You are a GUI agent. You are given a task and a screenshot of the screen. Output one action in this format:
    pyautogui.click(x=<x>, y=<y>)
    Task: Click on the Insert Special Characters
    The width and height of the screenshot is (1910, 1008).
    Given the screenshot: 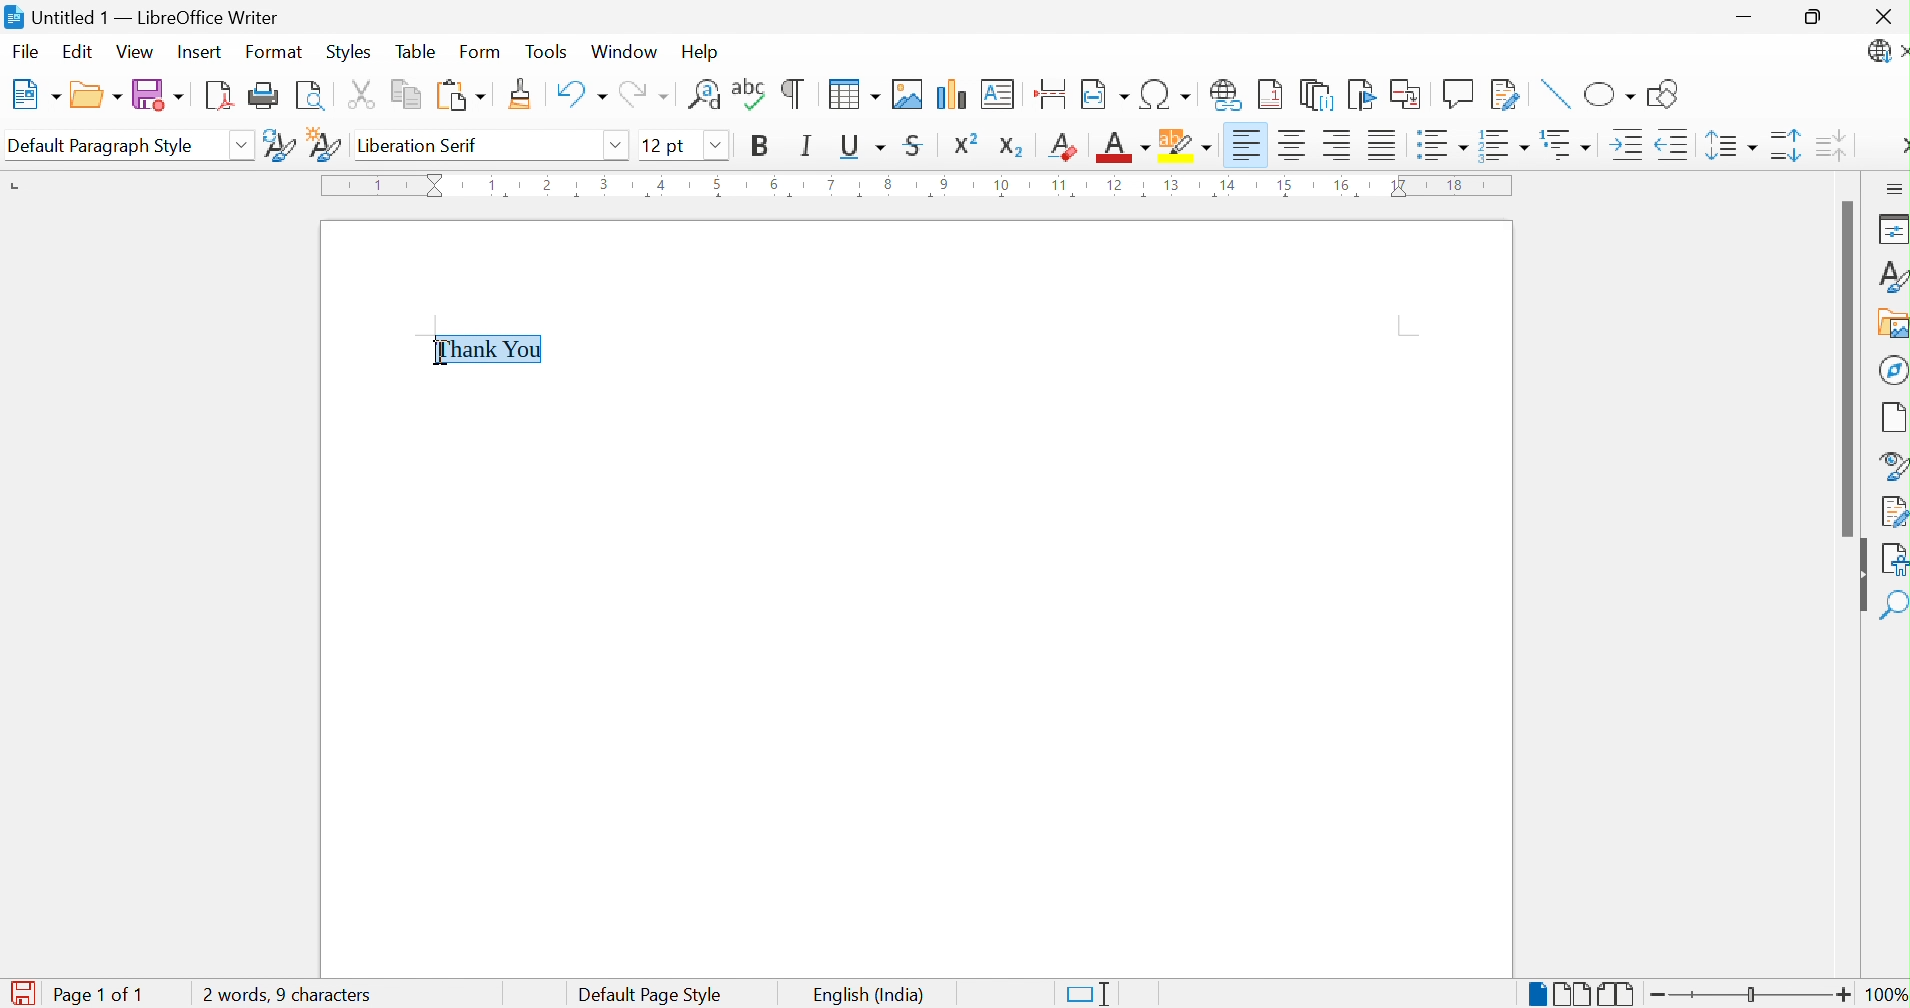 What is the action you would take?
    pyautogui.click(x=1165, y=94)
    